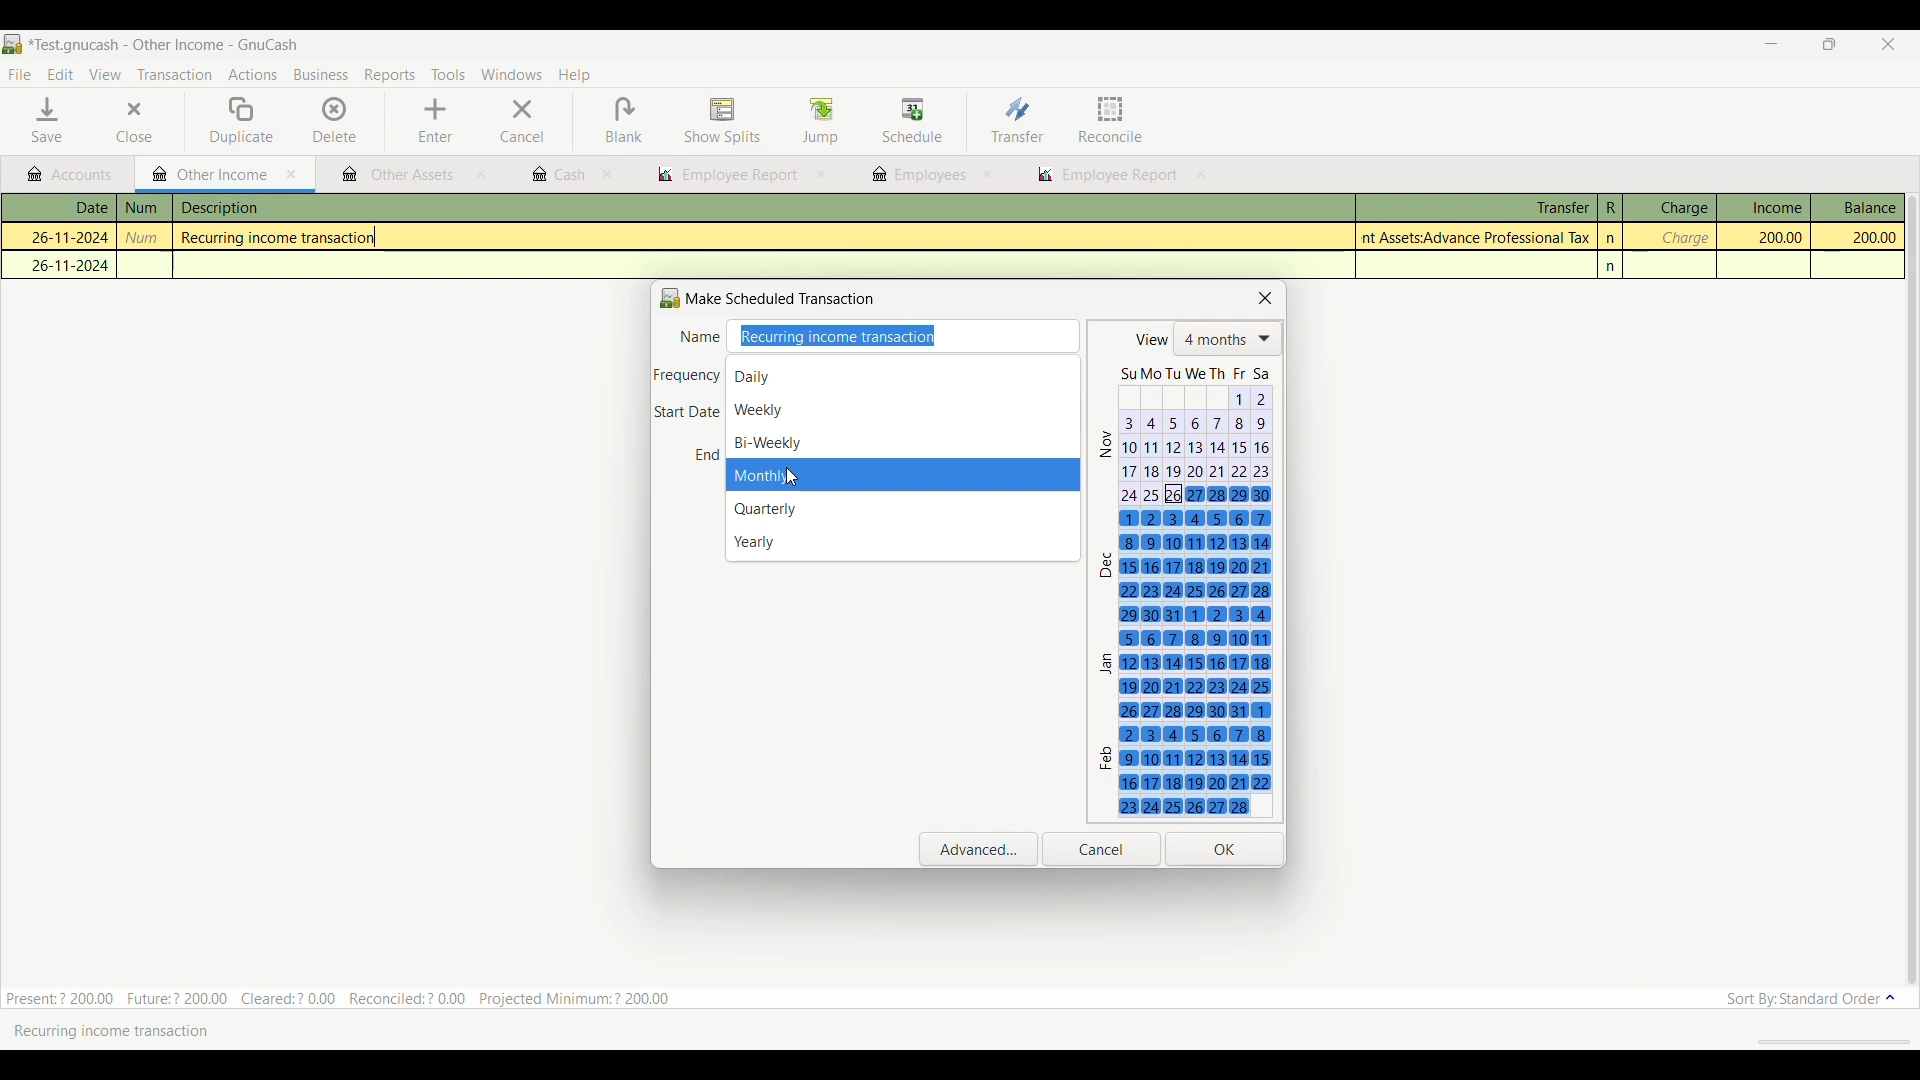 The height and width of the screenshot is (1080, 1920). What do you see at coordinates (1811, 999) in the screenshot?
I see `Sort order options` at bounding box center [1811, 999].